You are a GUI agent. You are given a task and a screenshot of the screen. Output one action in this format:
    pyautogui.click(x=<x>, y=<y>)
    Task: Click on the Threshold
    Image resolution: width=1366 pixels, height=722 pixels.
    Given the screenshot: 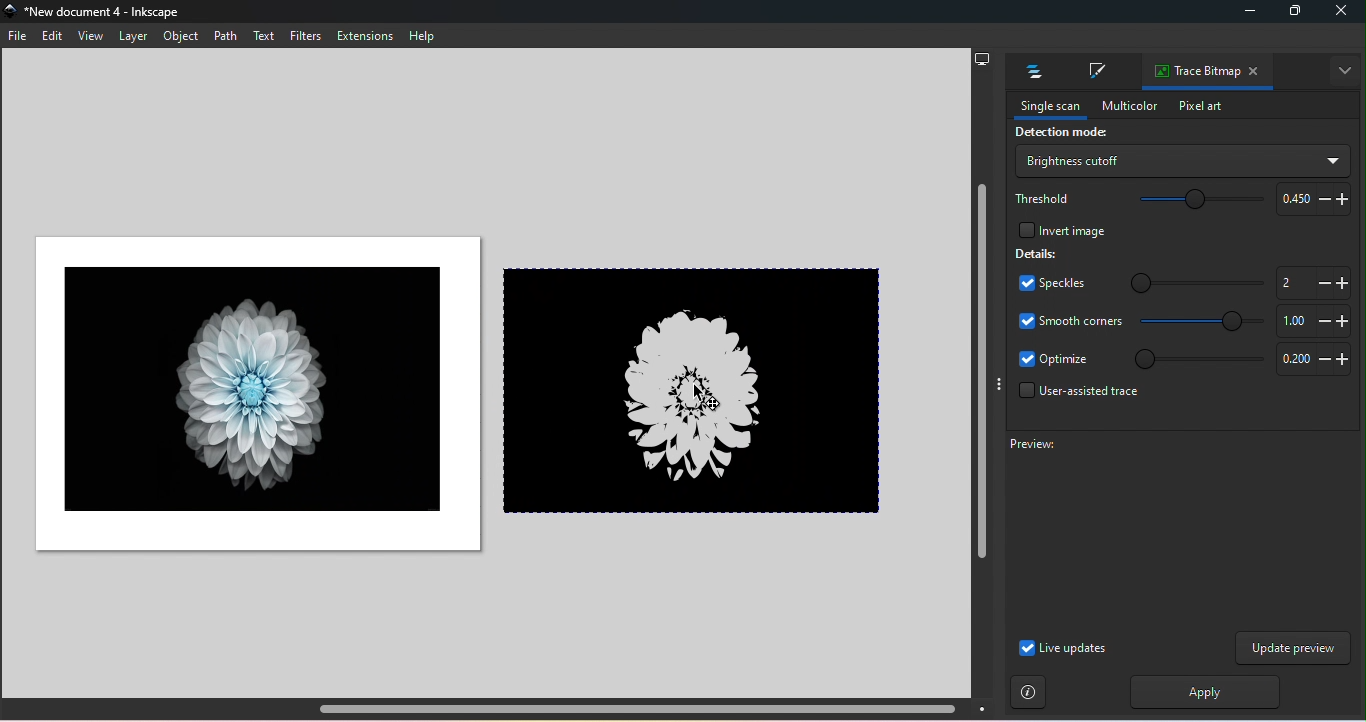 What is the action you would take?
    pyautogui.click(x=1044, y=197)
    